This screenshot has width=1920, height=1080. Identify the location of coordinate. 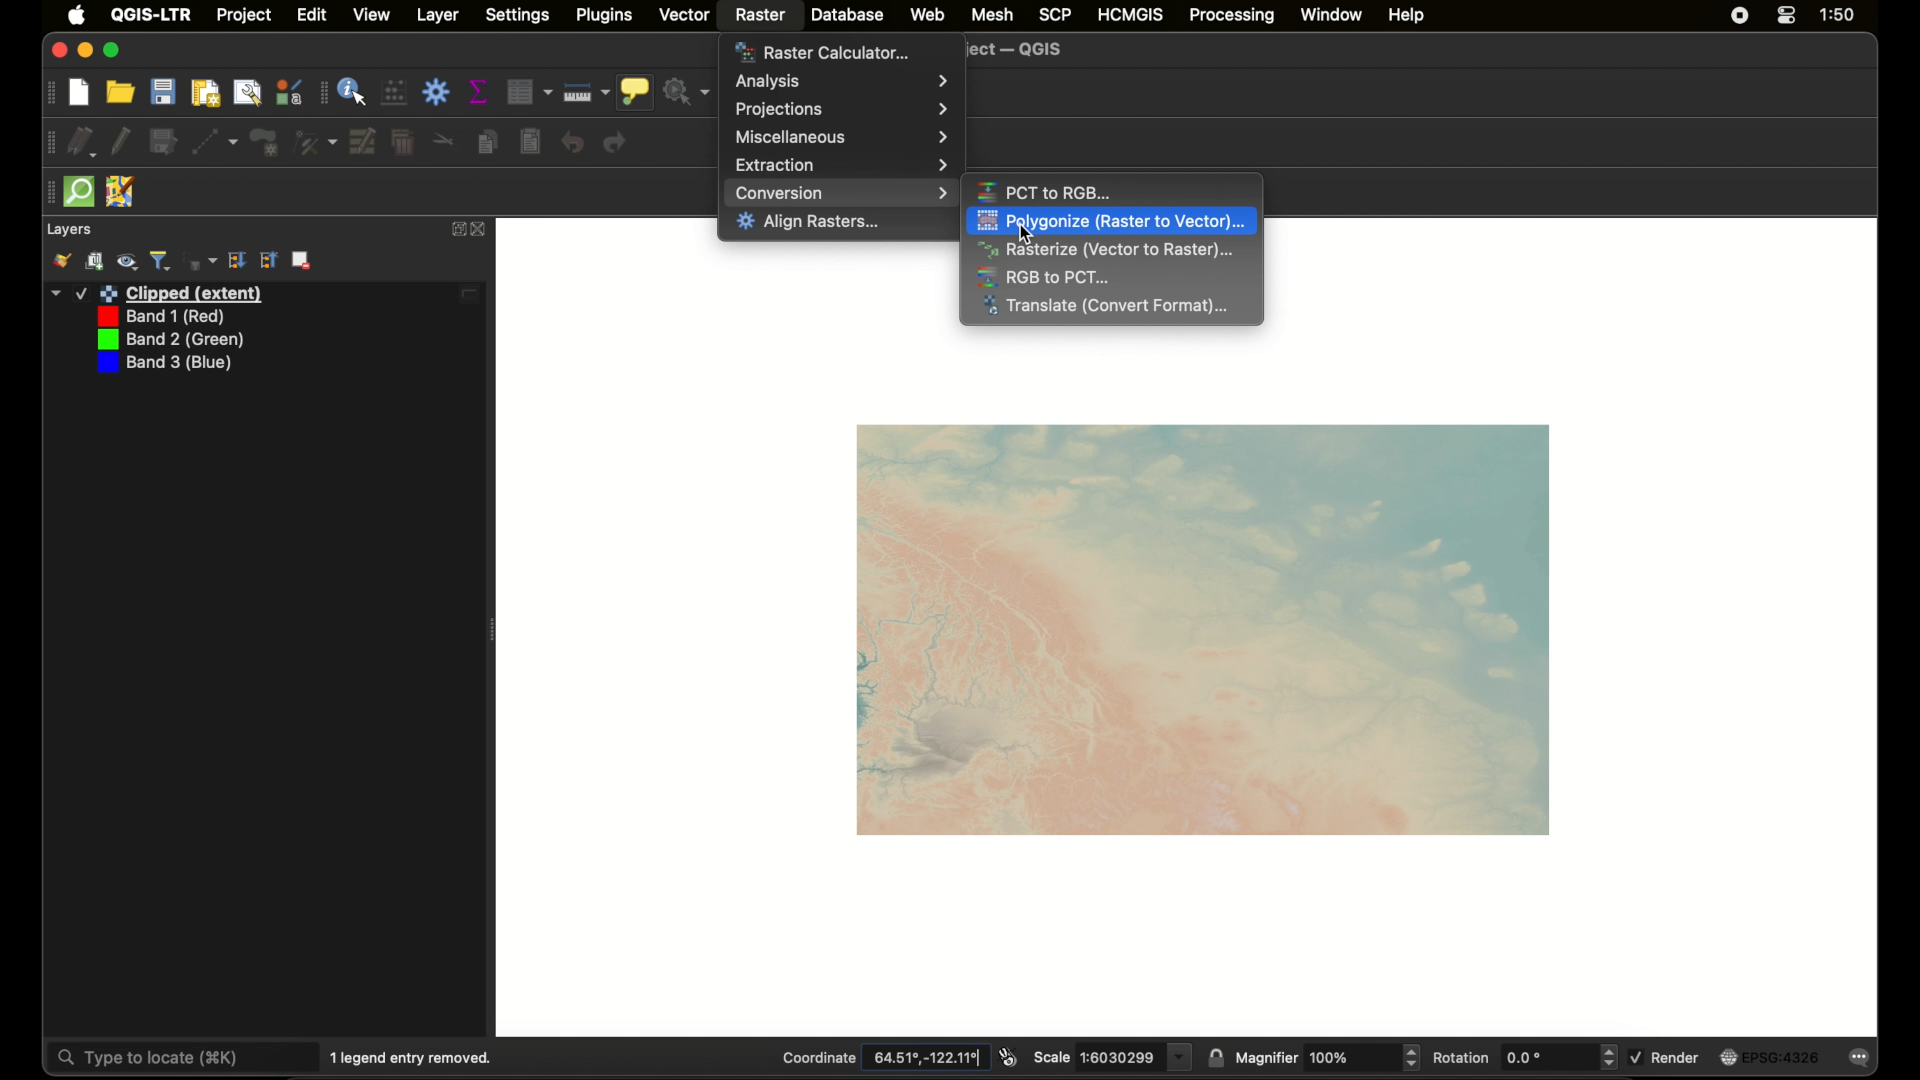
(882, 1058).